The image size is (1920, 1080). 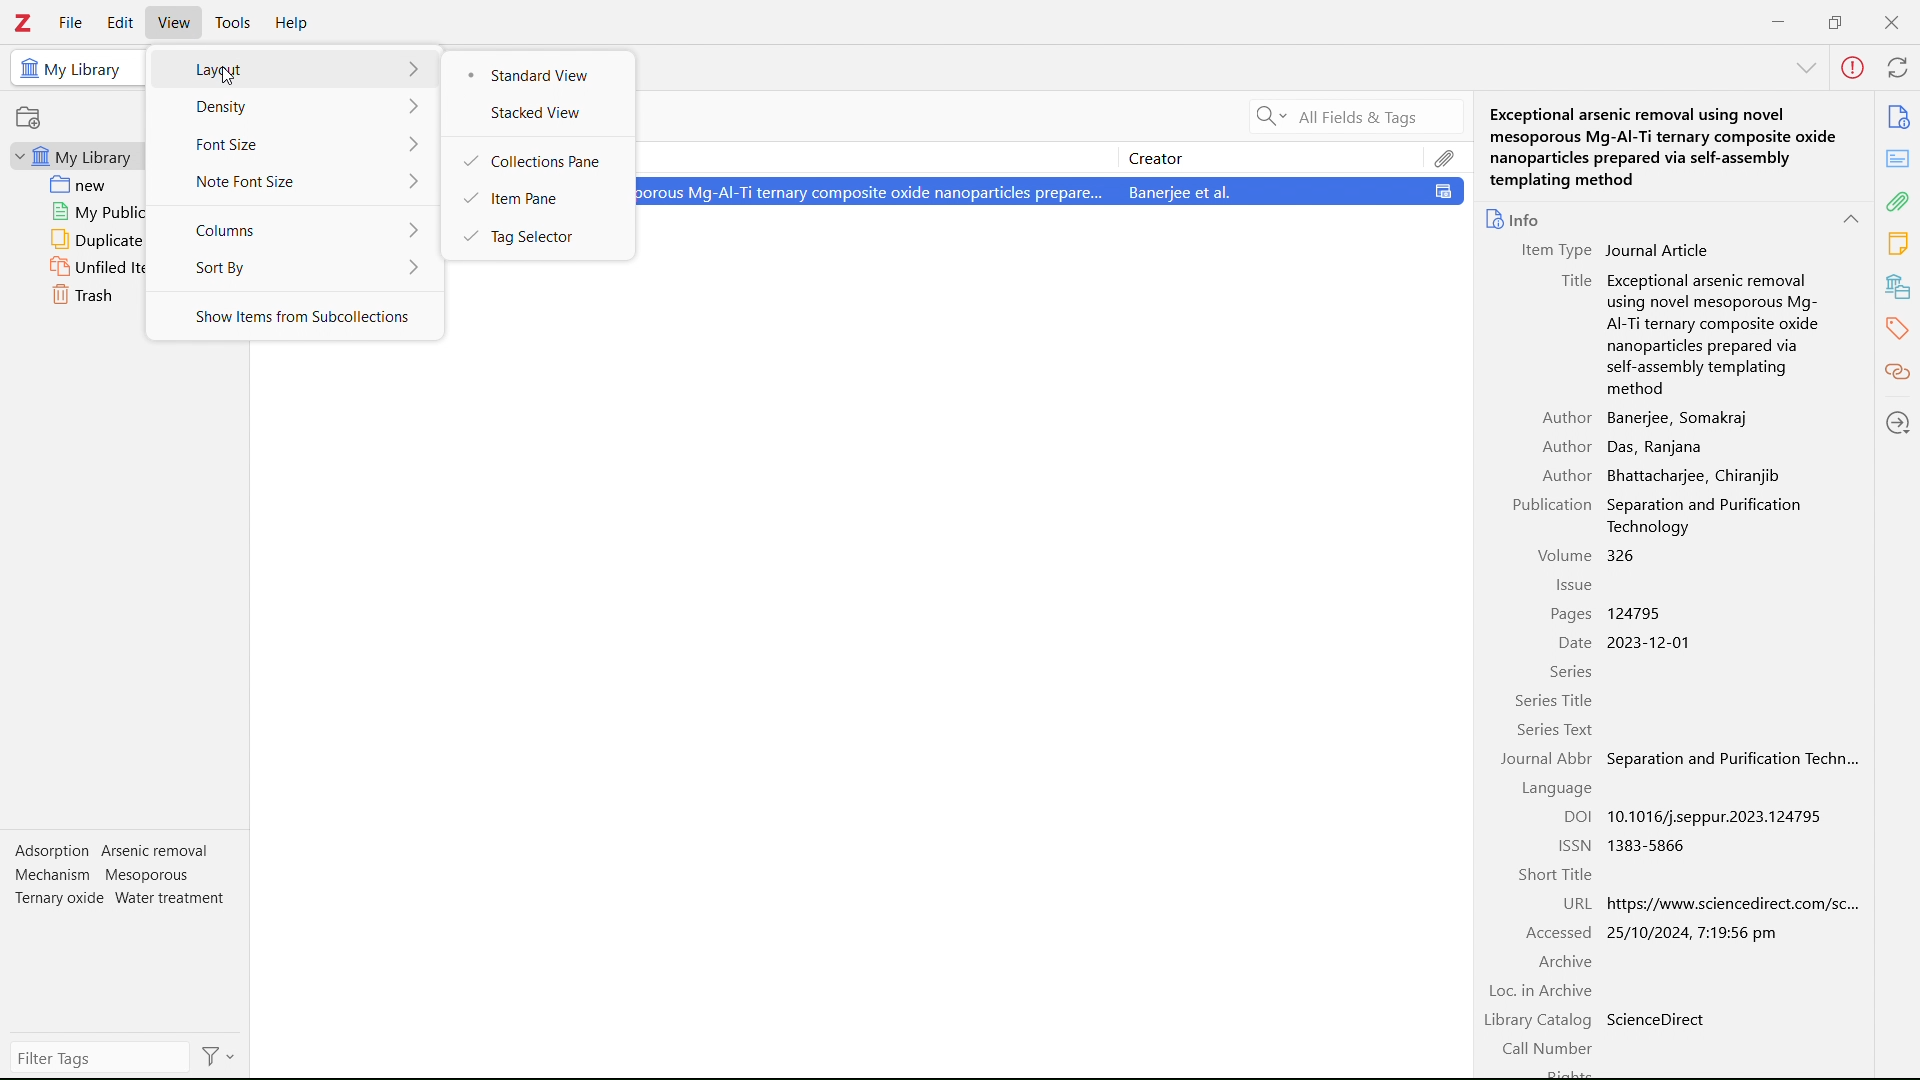 I want to click on Series Text, so click(x=1556, y=731).